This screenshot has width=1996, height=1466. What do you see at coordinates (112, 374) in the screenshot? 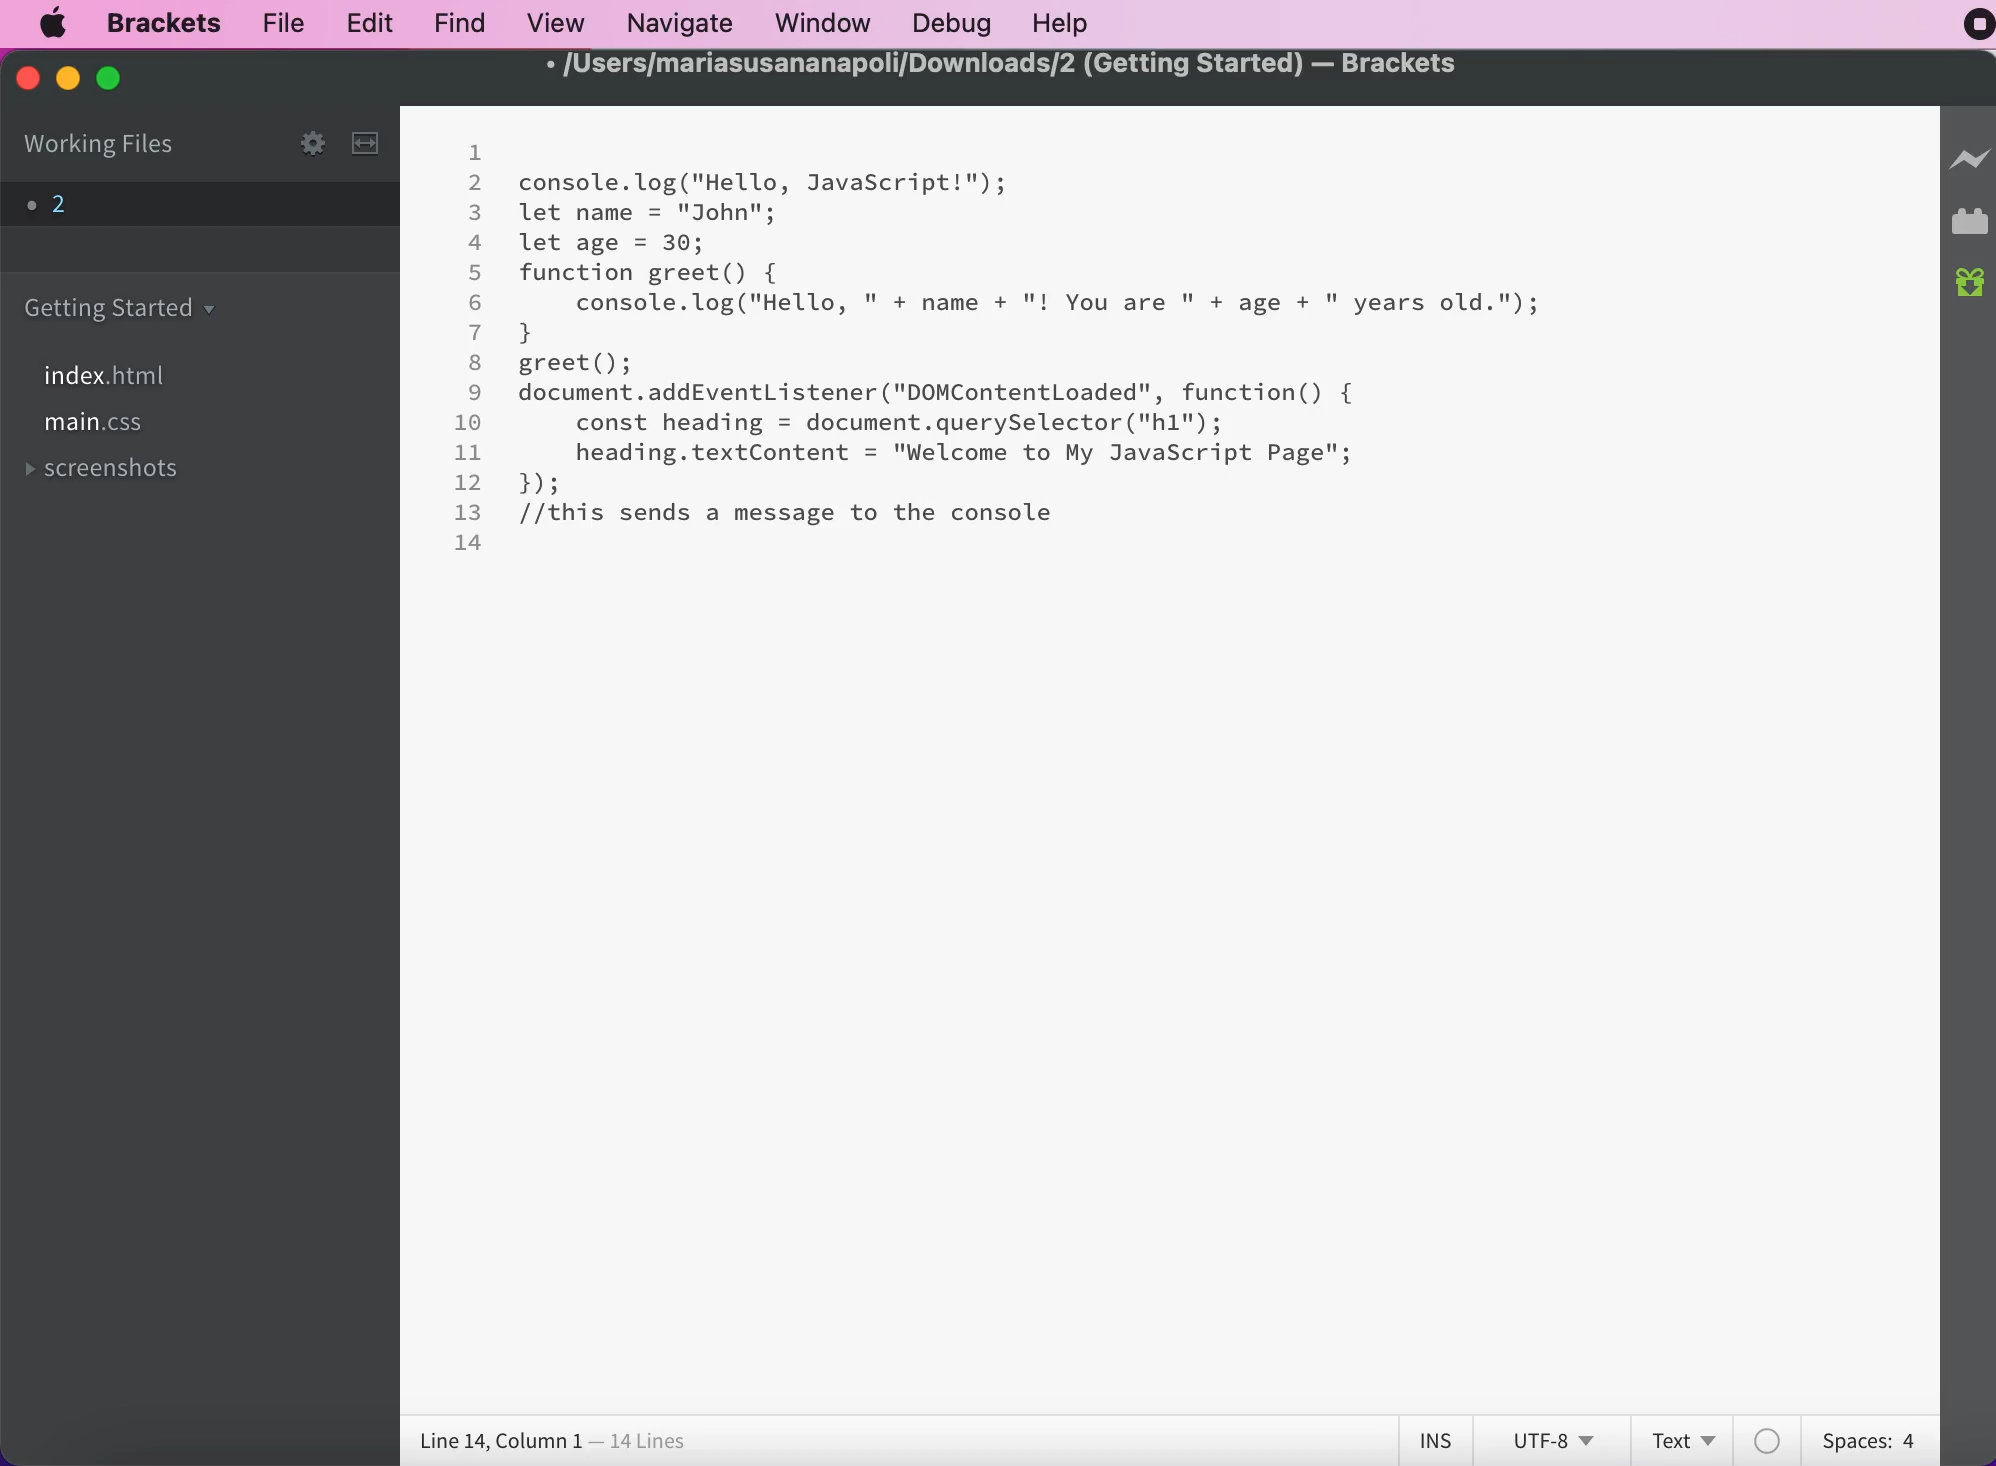
I see `file index.html` at bounding box center [112, 374].